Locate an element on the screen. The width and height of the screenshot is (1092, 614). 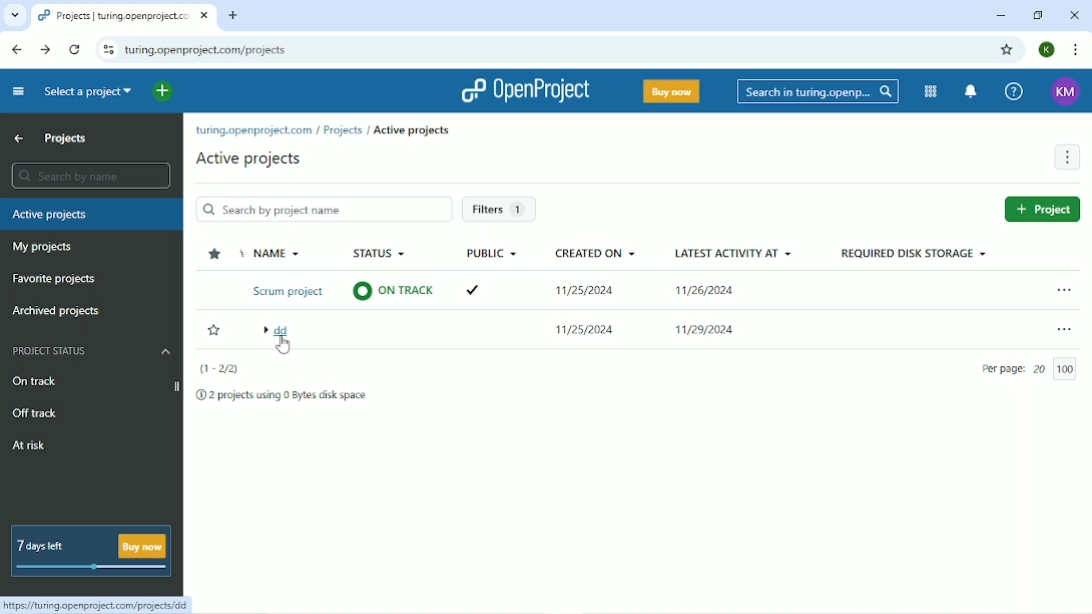
Modules is located at coordinates (929, 92).